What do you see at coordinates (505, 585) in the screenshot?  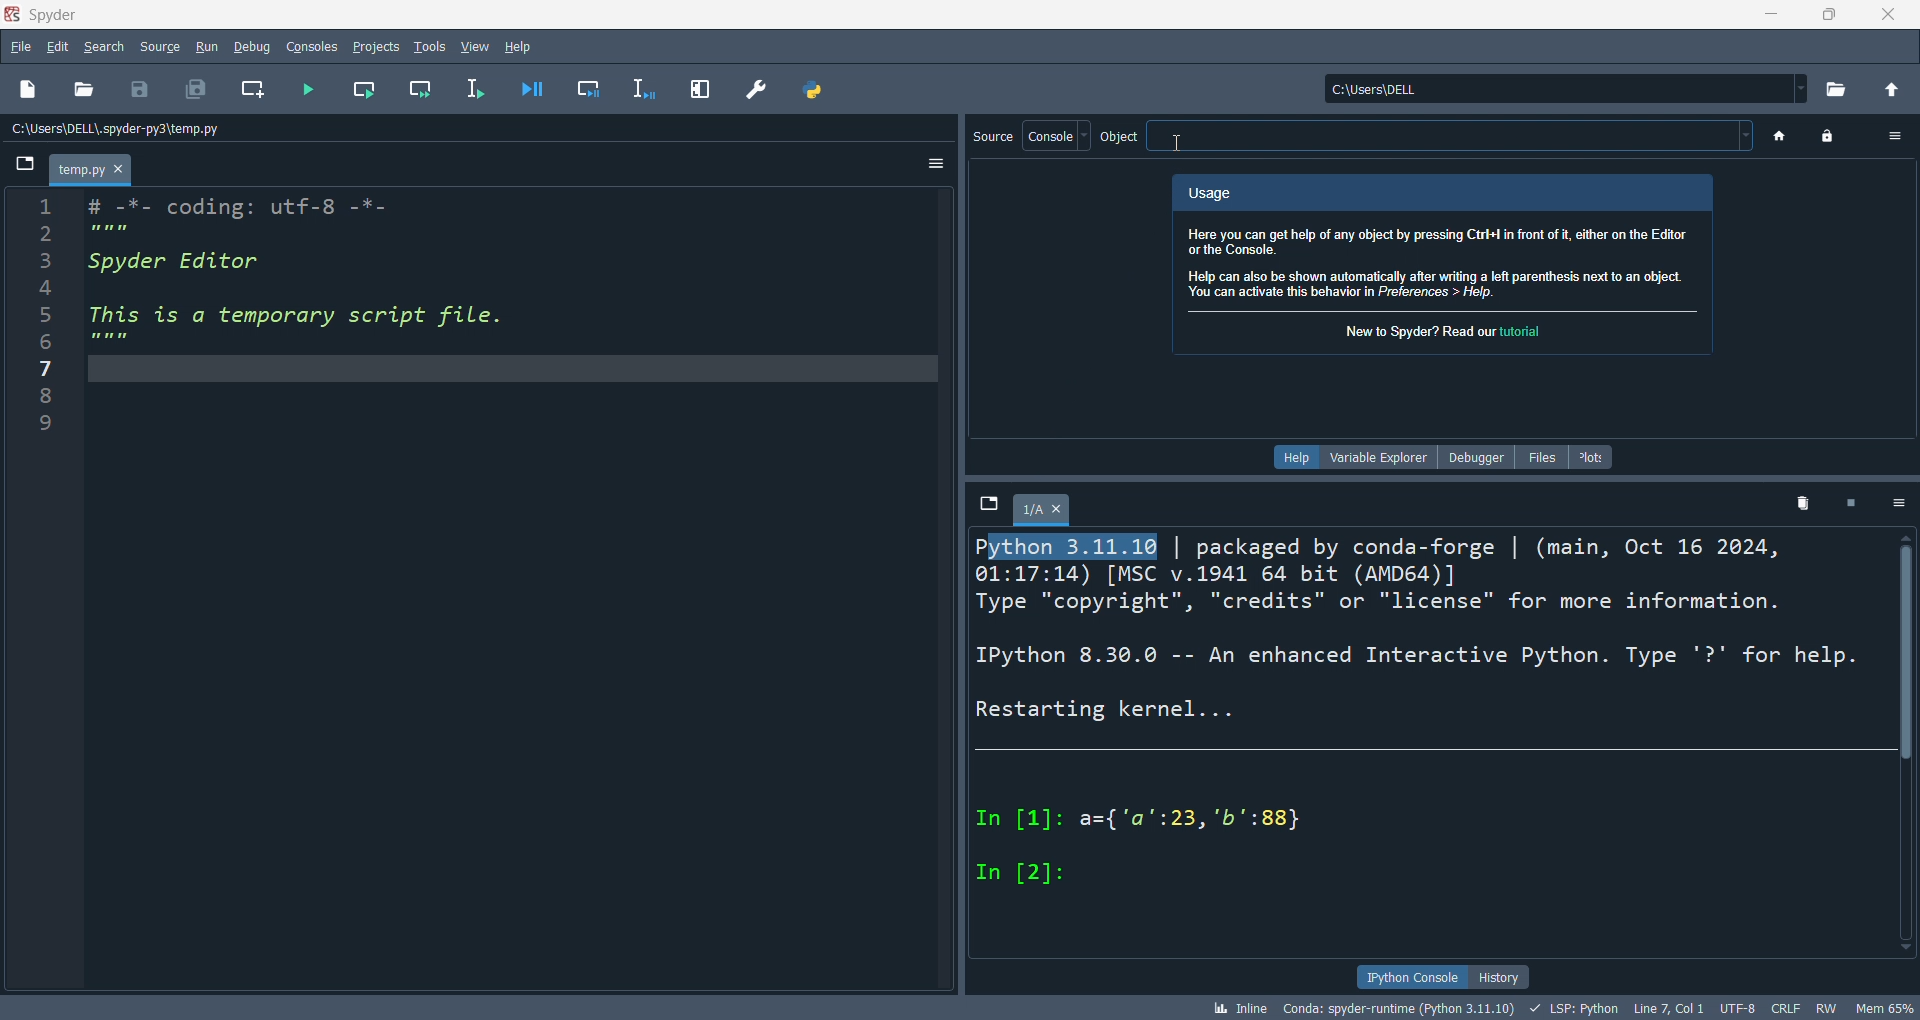 I see `# -*- coding: utf-8 -*-
Spyder Editor
This is a temporary script file.` at bounding box center [505, 585].